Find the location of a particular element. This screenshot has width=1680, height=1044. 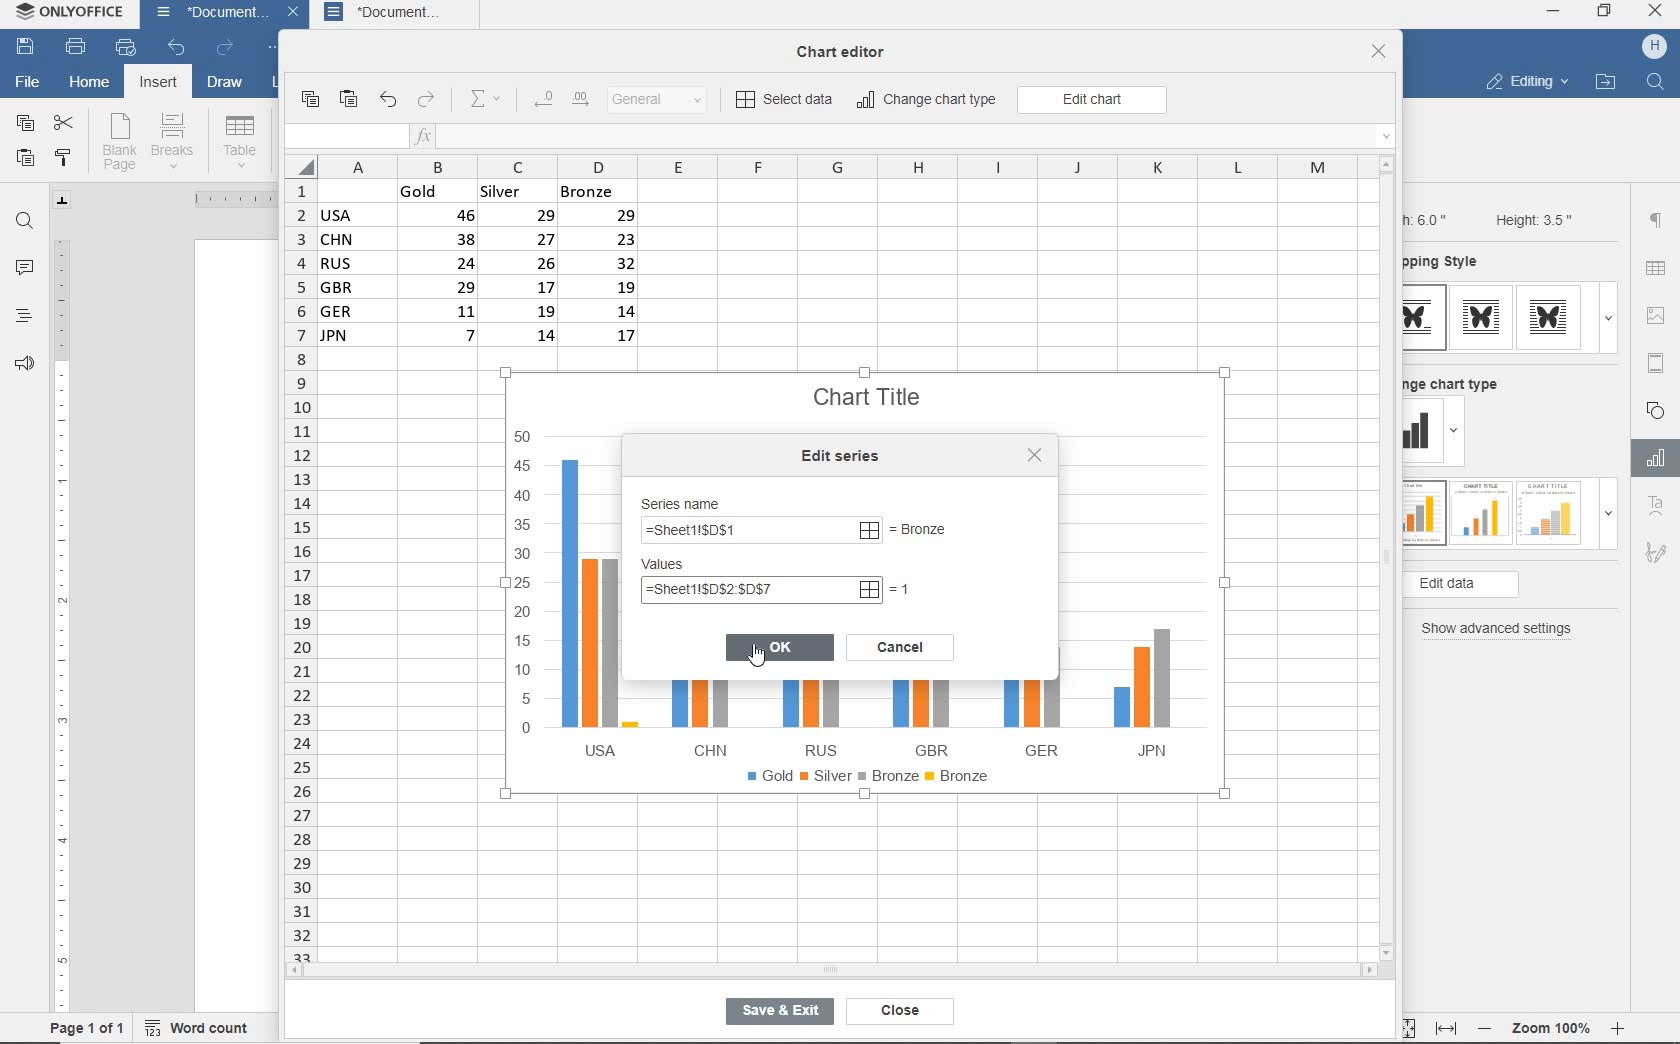

insert is located at coordinates (156, 84).